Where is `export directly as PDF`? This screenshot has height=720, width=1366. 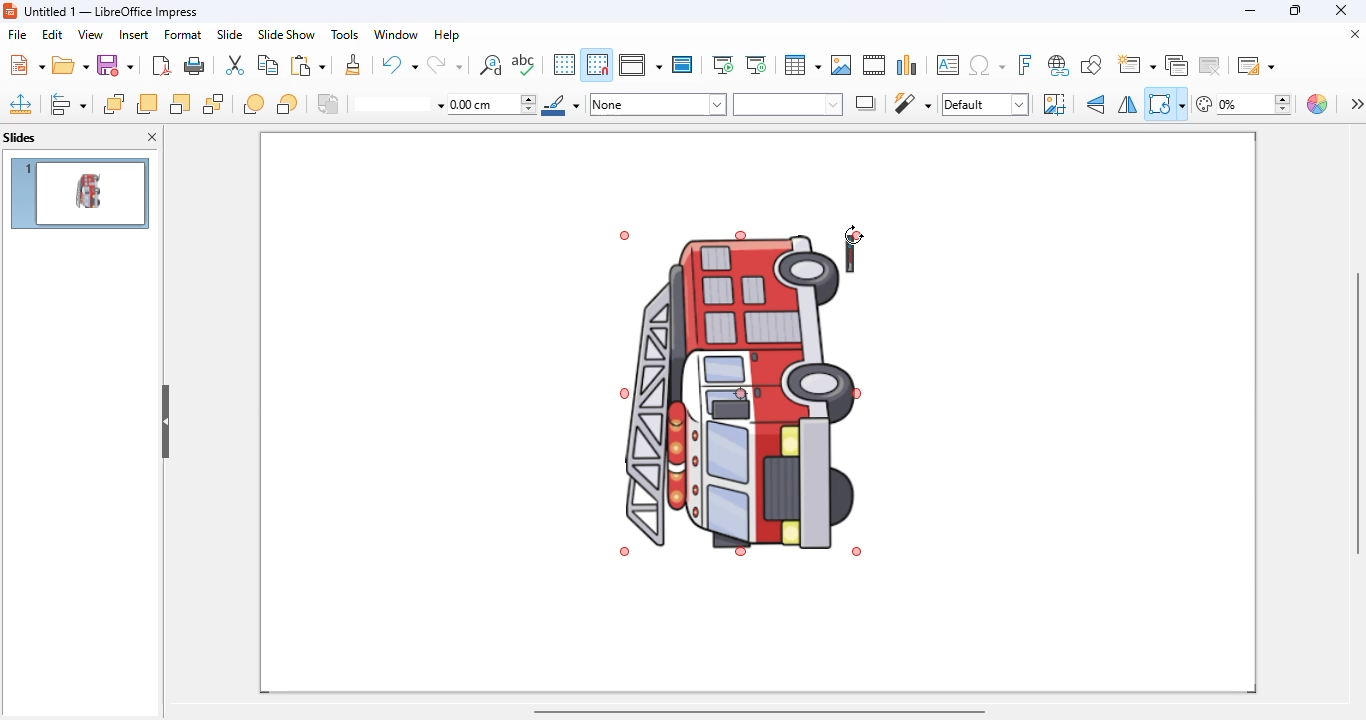
export directly as PDF is located at coordinates (161, 65).